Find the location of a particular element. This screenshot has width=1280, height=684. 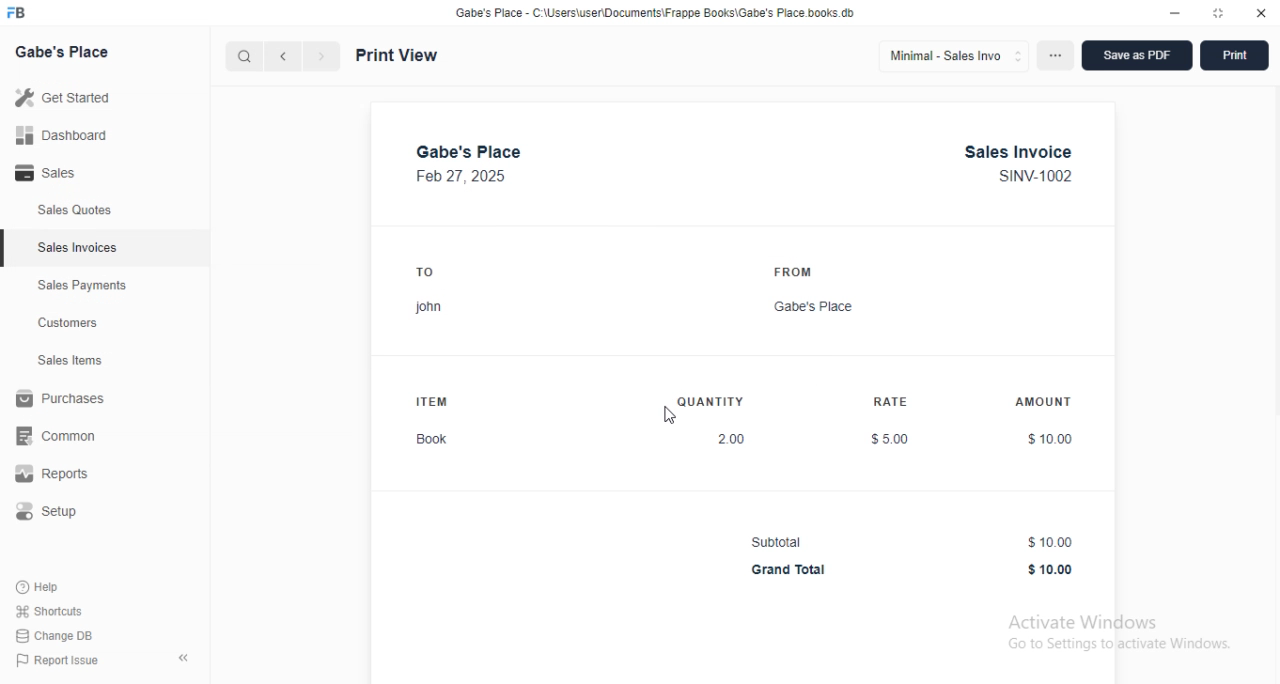

purchases is located at coordinates (62, 398).